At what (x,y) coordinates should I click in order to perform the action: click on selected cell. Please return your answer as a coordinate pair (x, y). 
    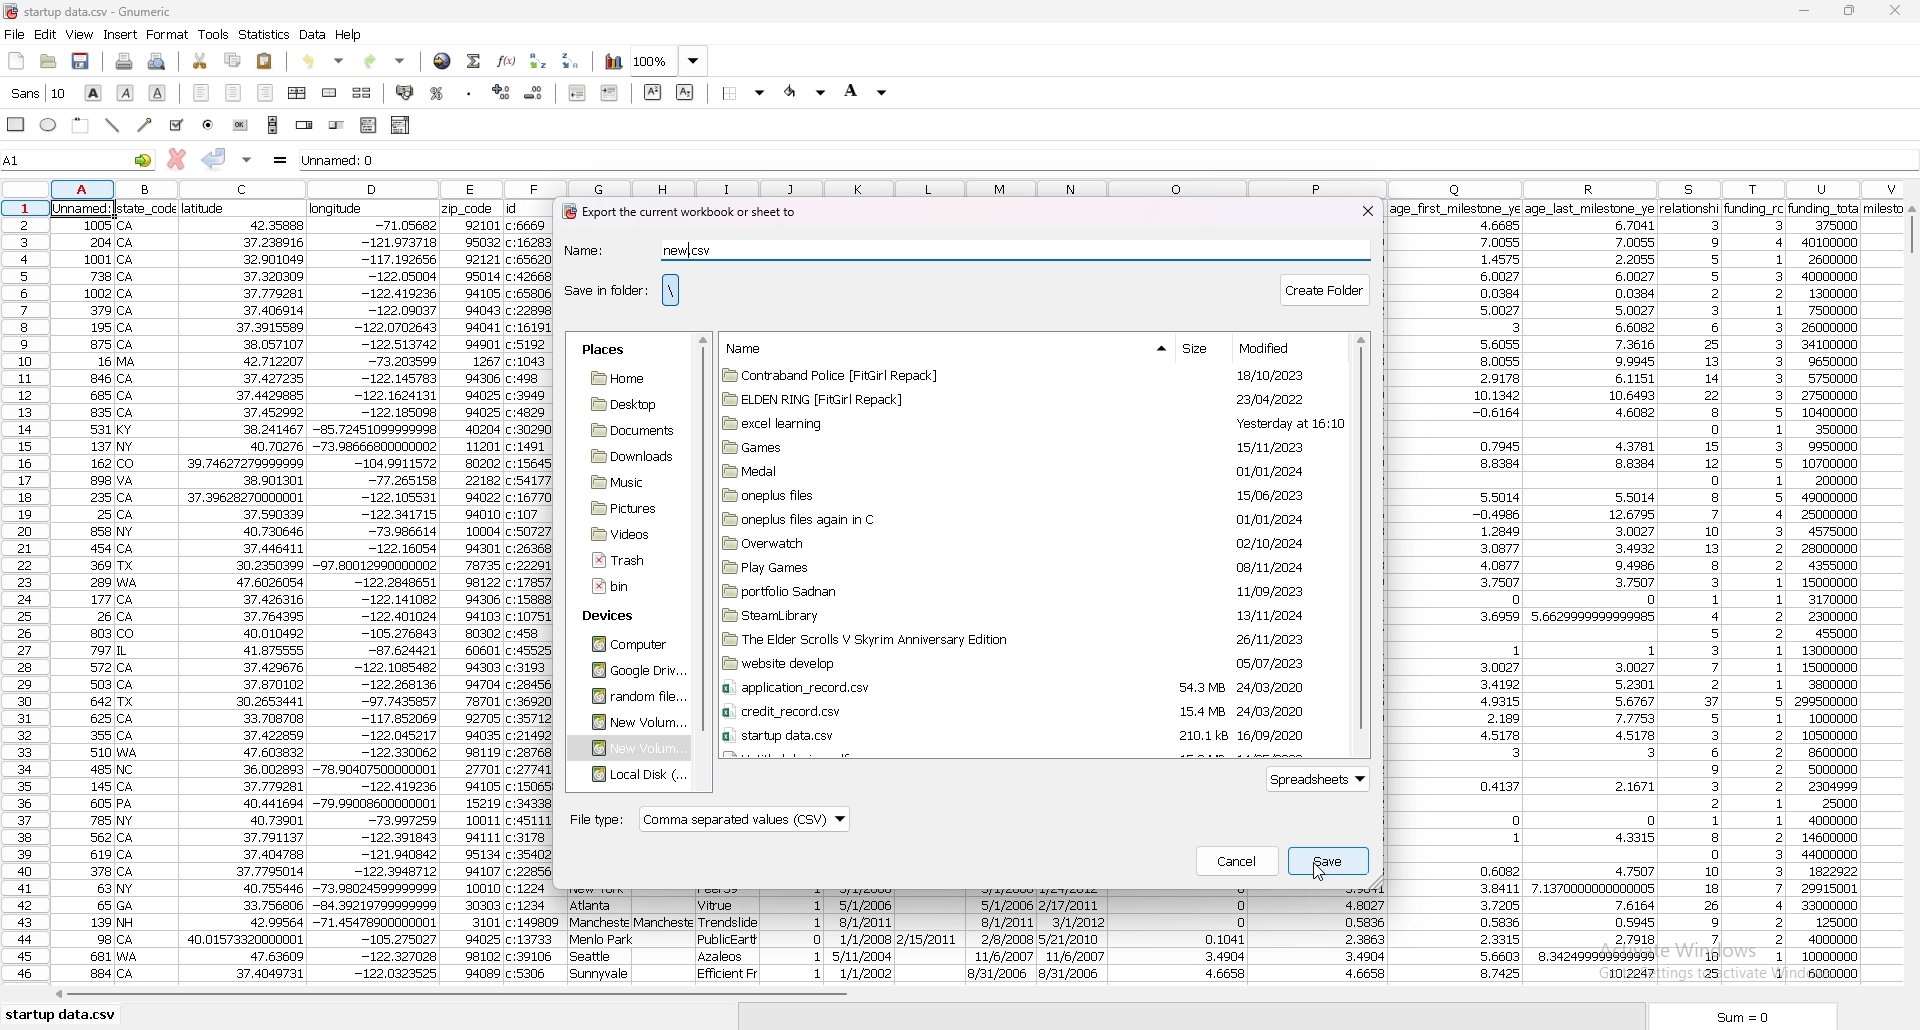
    Looking at the image, I should click on (86, 206).